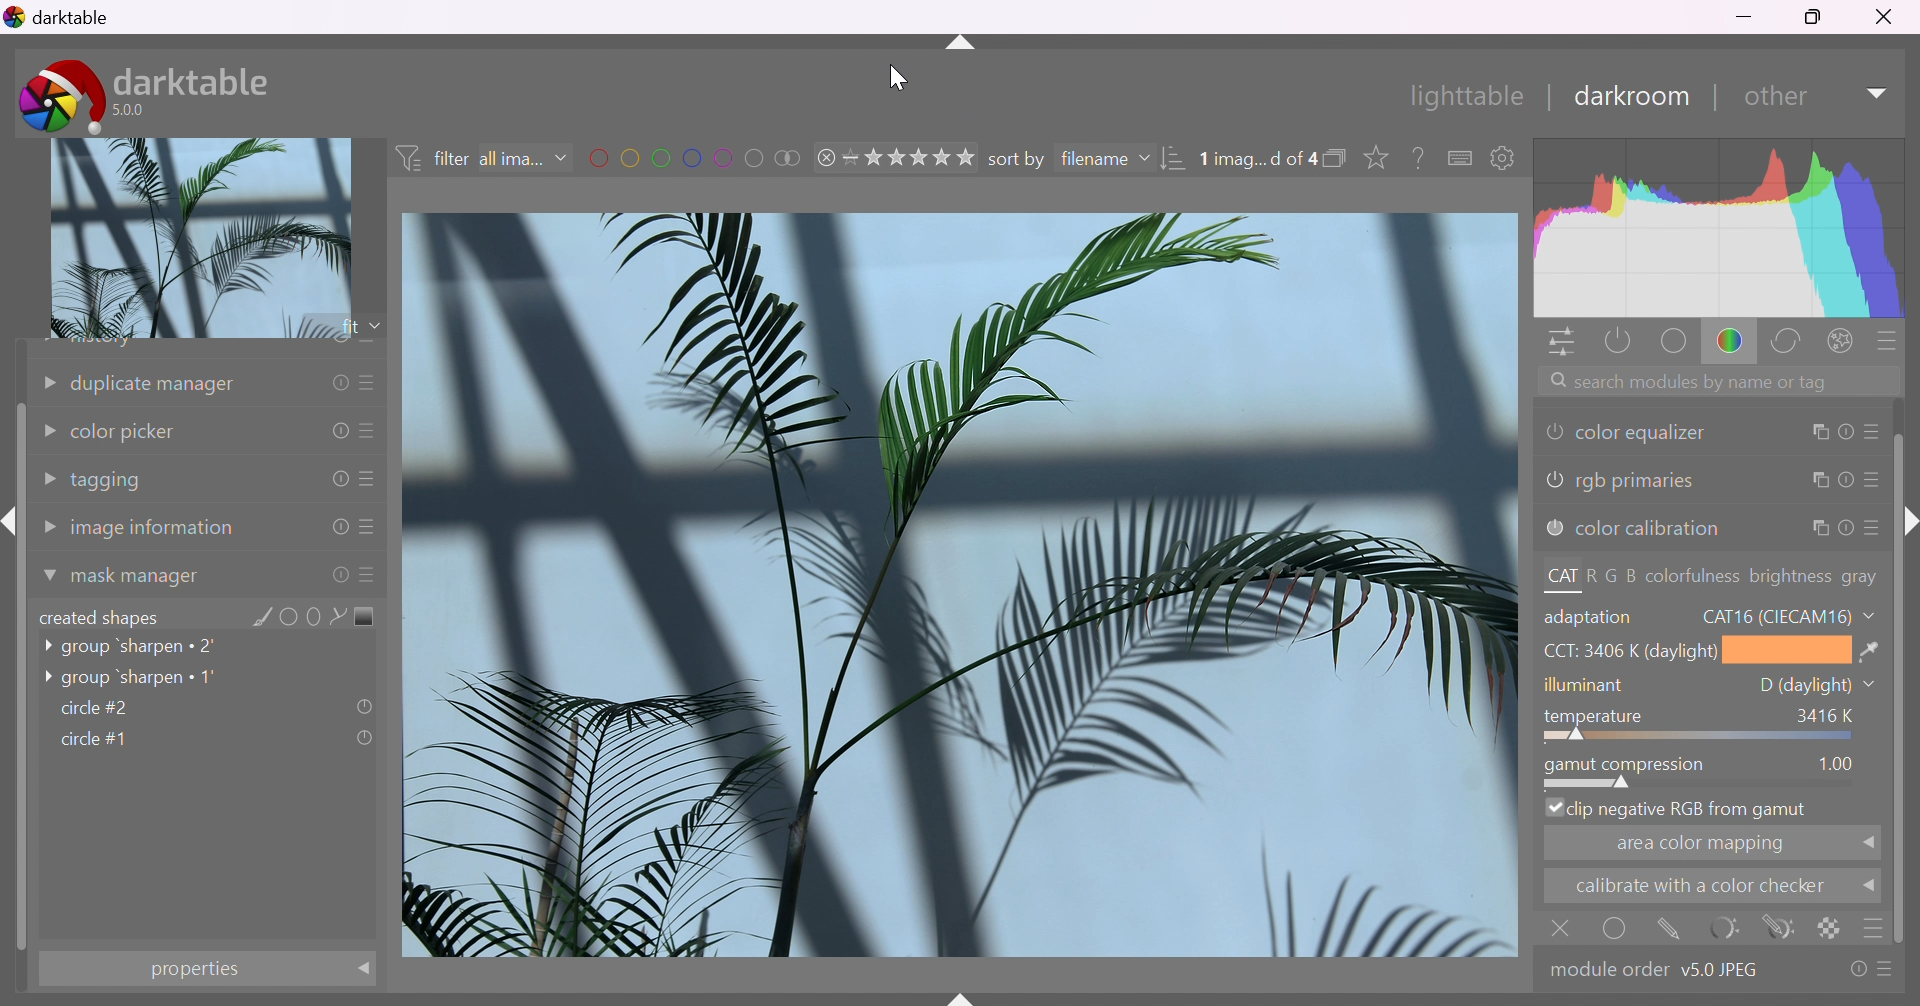  Describe the element at coordinates (1747, 16) in the screenshot. I see `minimize` at that location.